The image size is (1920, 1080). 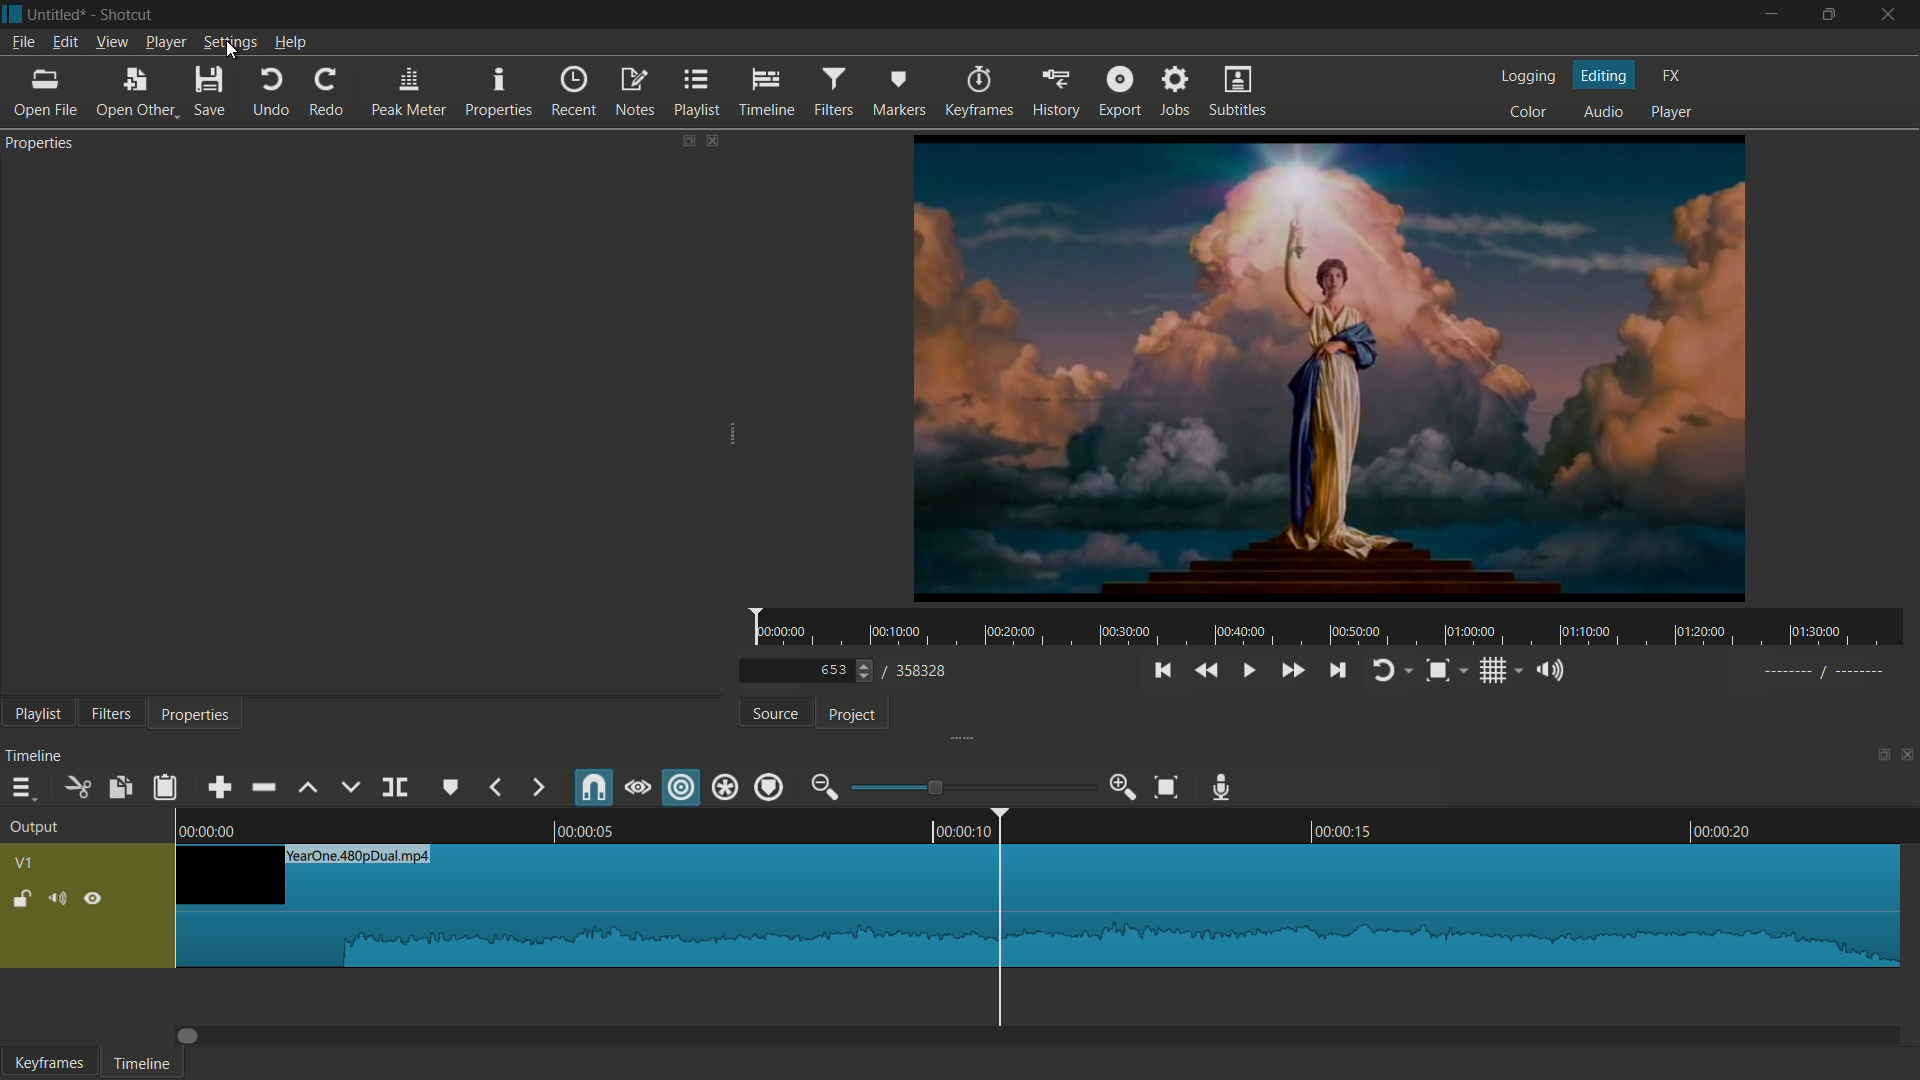 What do you see at coordinates (1345, 825) in the screenshot?
I see `00.0015` at bounding box center [1345, 825].